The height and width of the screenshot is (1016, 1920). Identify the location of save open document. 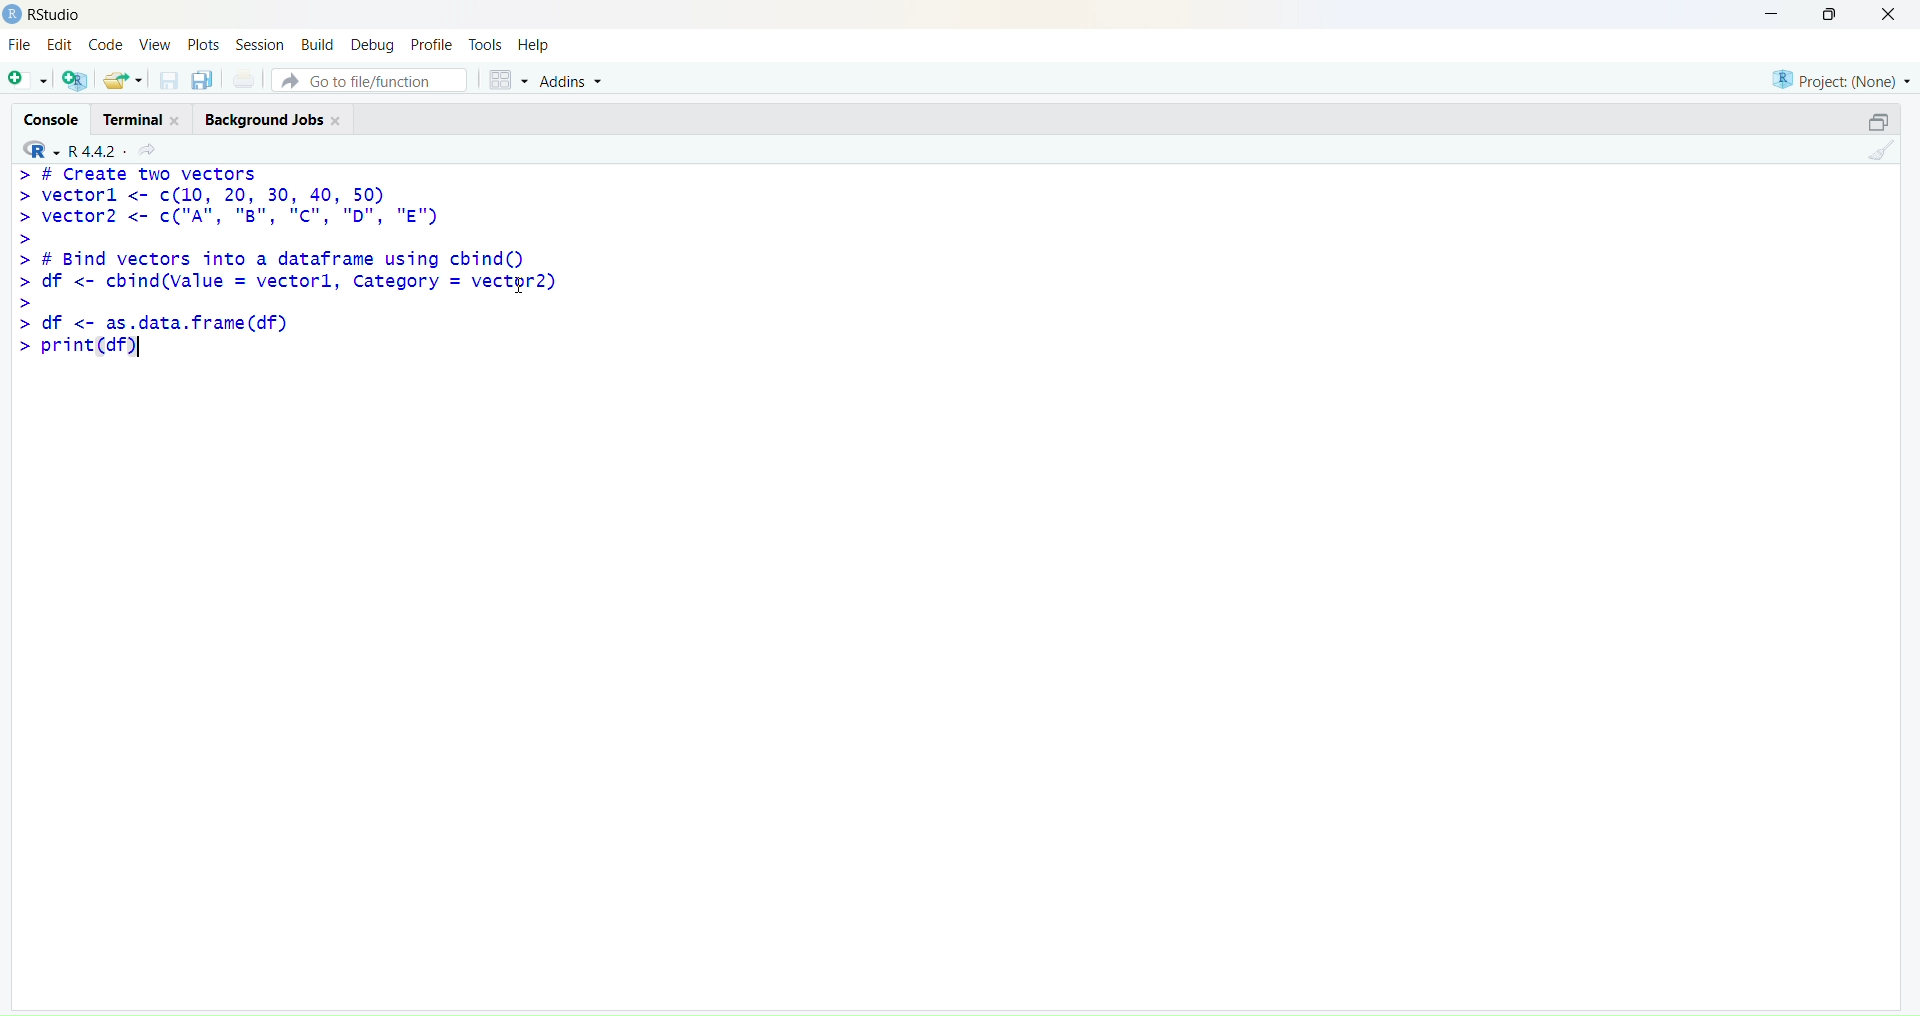
(168, 82).